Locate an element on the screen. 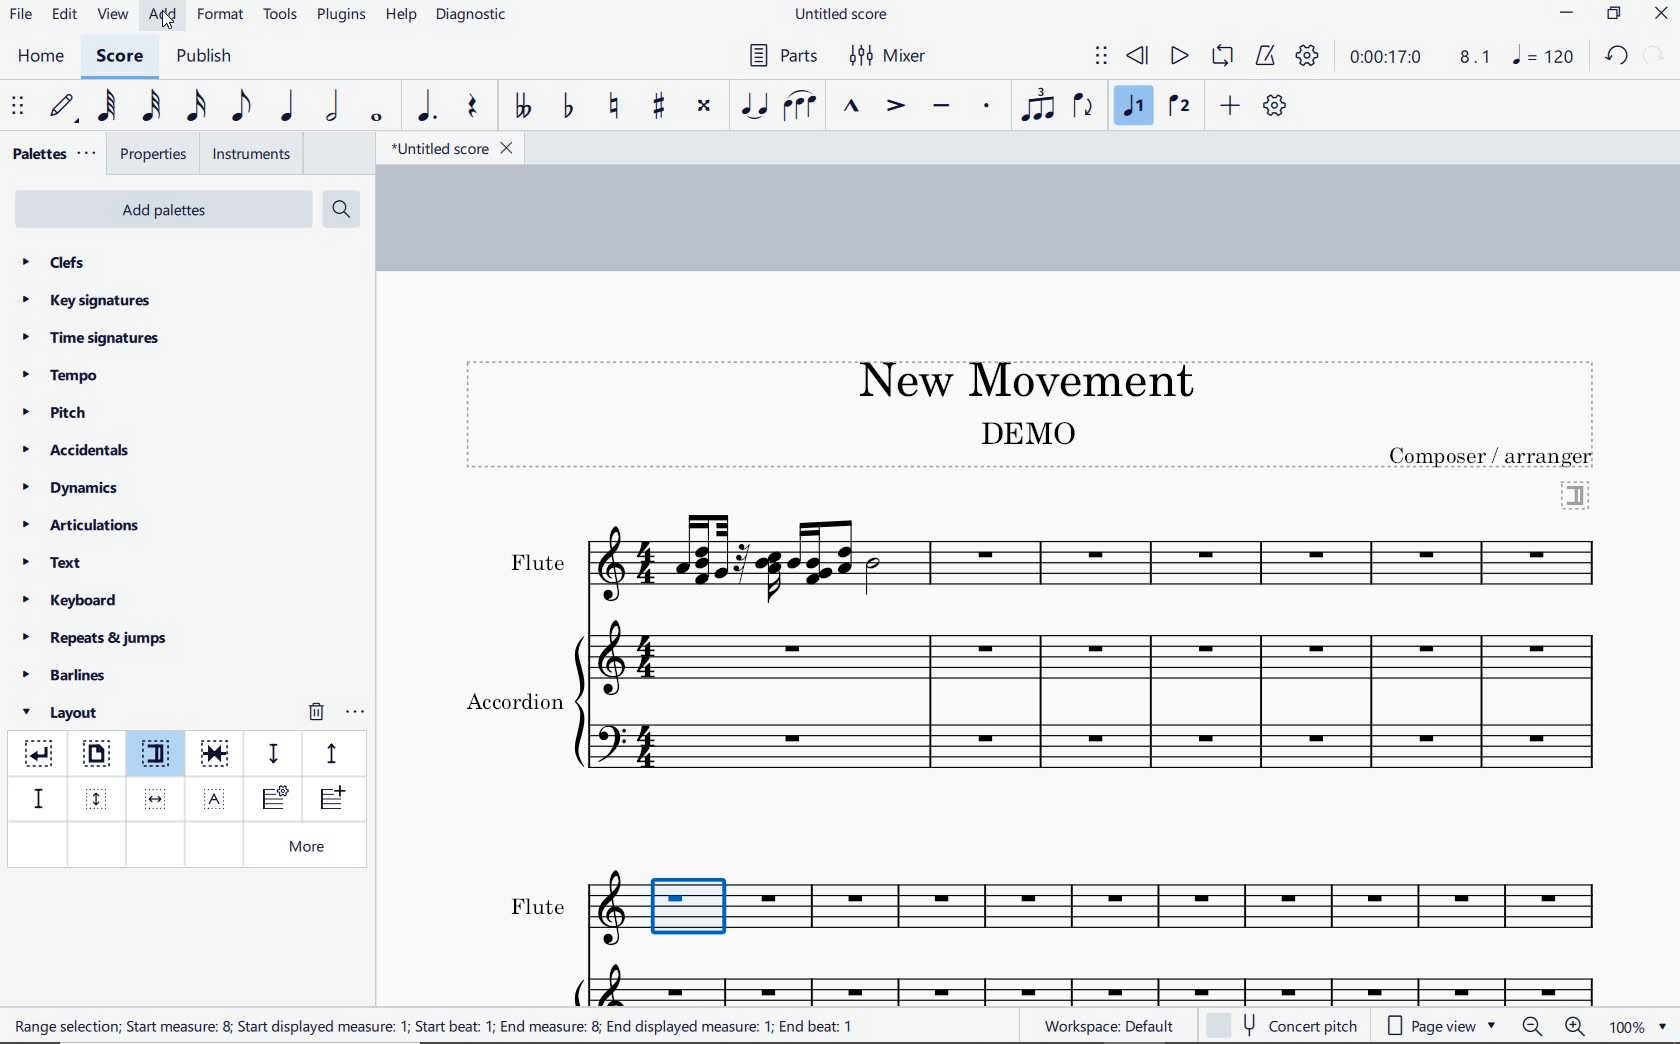 This screenshot has width=1680, height=1044. whole note is located at coordinates (378, 117).